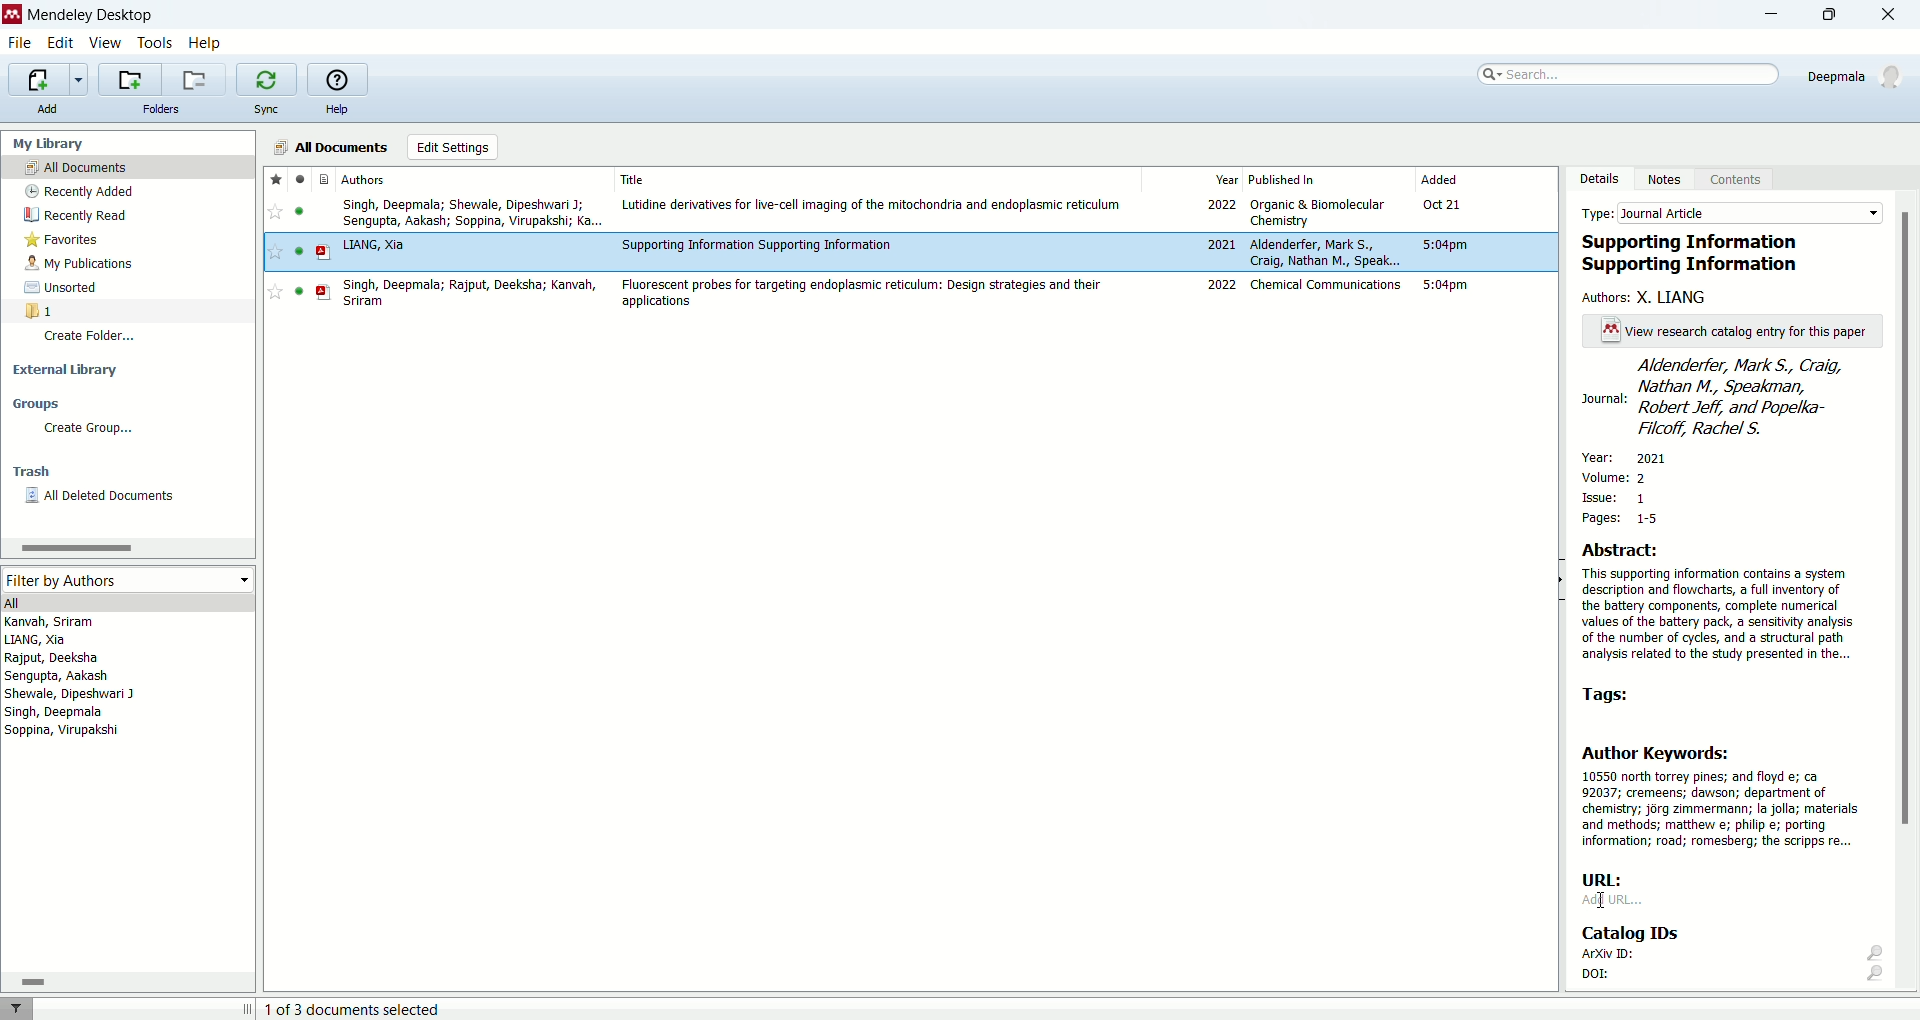 The image size is (1920, 1020). What do you see at coordinates (81, 263) in the screenshot?
I see `my publication` at bounding box center [81, 263].